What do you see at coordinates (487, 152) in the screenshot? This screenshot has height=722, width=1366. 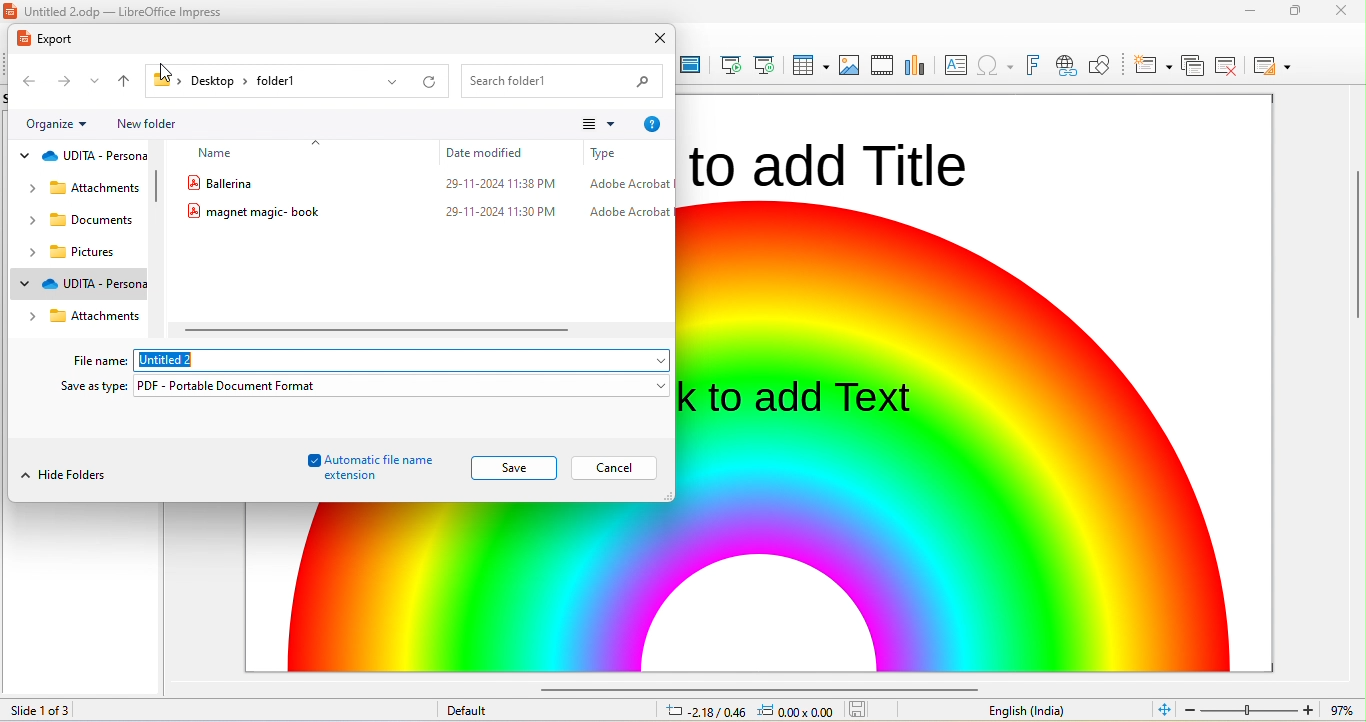 I see `date modified` at bounding box center [487, 152].